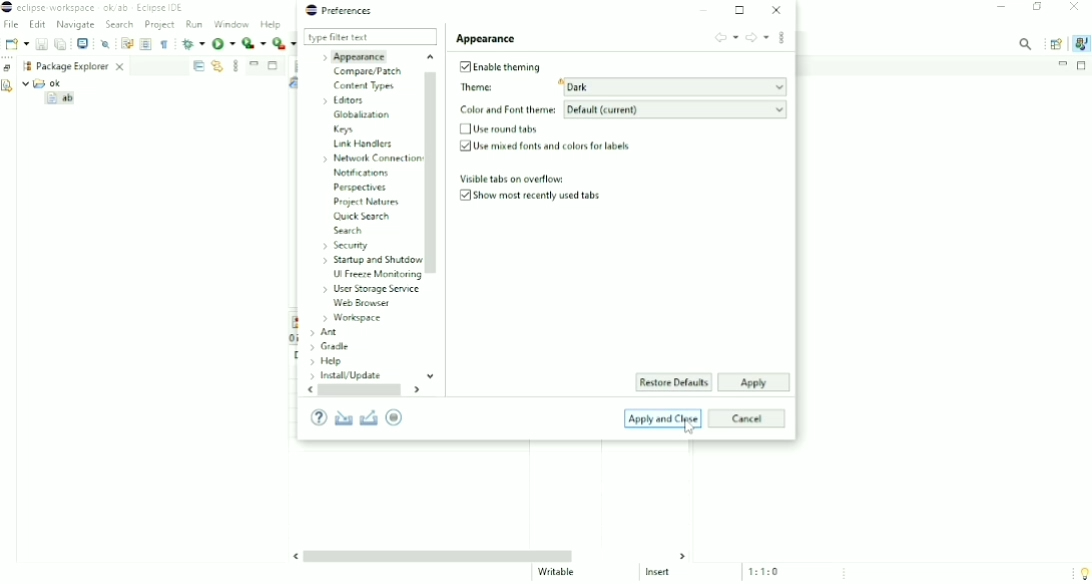 The image size is (1092, 584). I want to click on Color and Font theme, so click(621, 110).